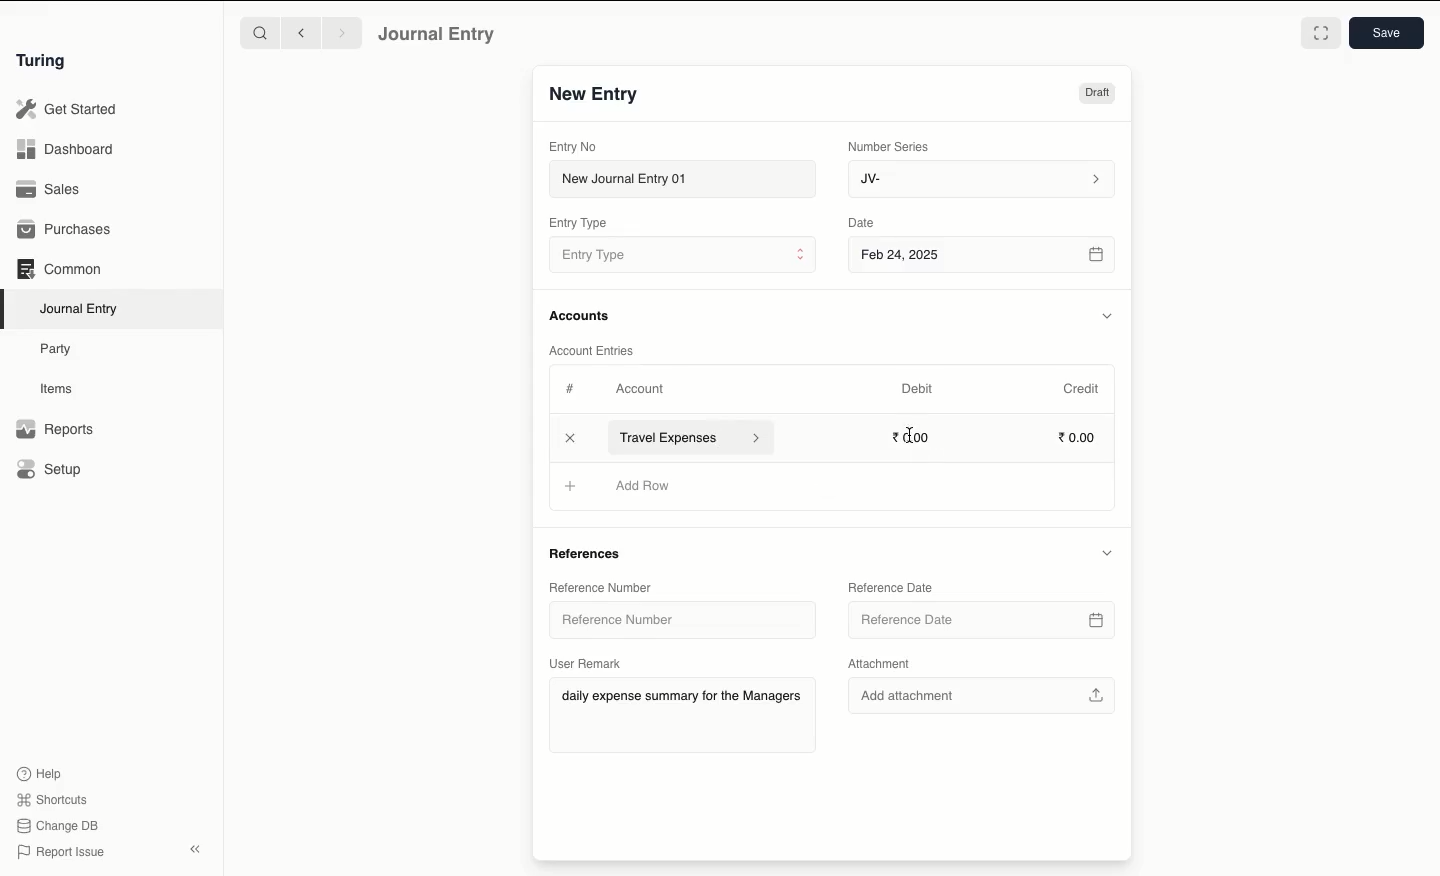 Image resolution: width=1440 pixels, height=876 pixels. I want to click on New Journal Entry 01, so click(681, 178).